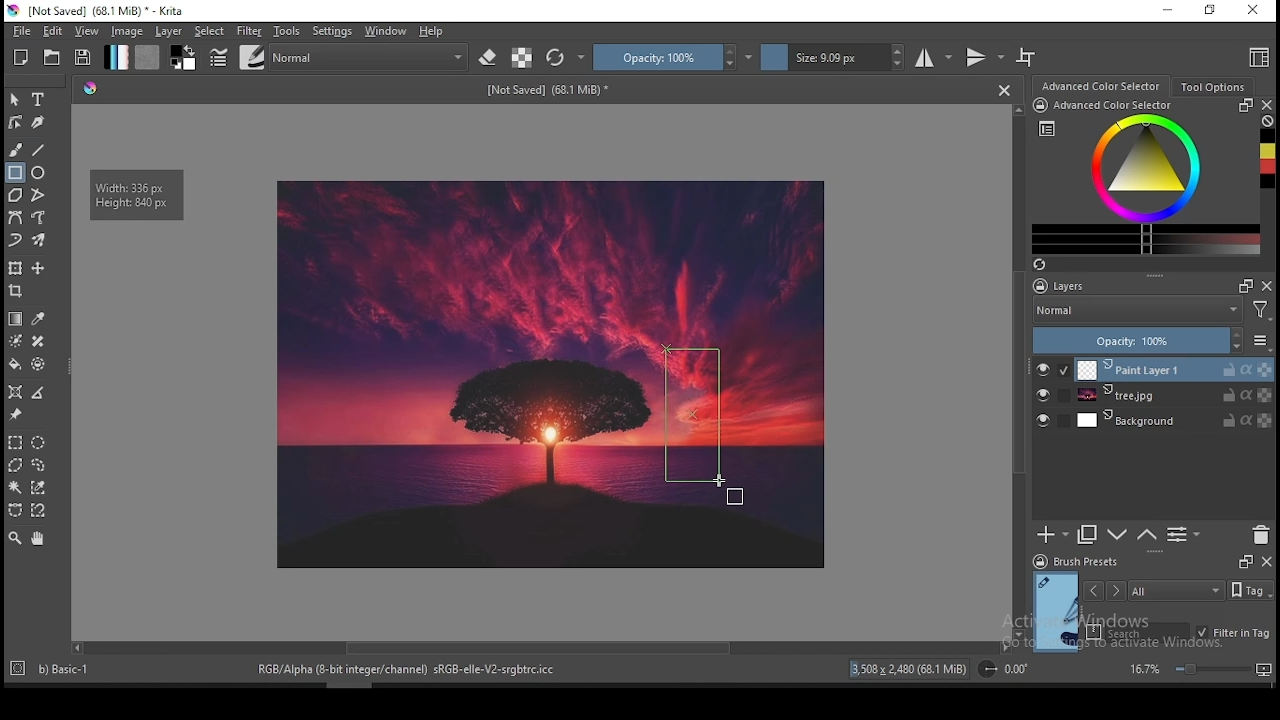 This screenshot has width=1280, height=720. I want to click on reference images tool, so click(16, 415).